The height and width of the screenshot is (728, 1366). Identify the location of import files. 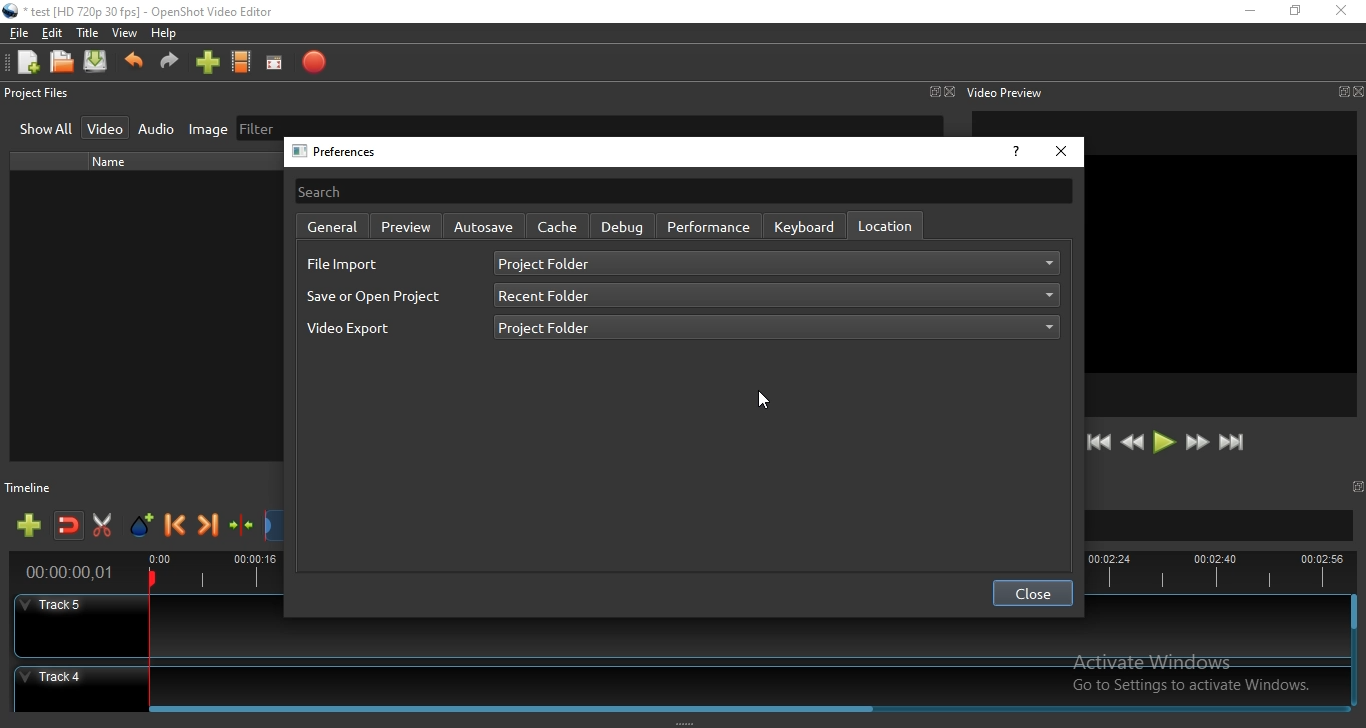
(206, 65).